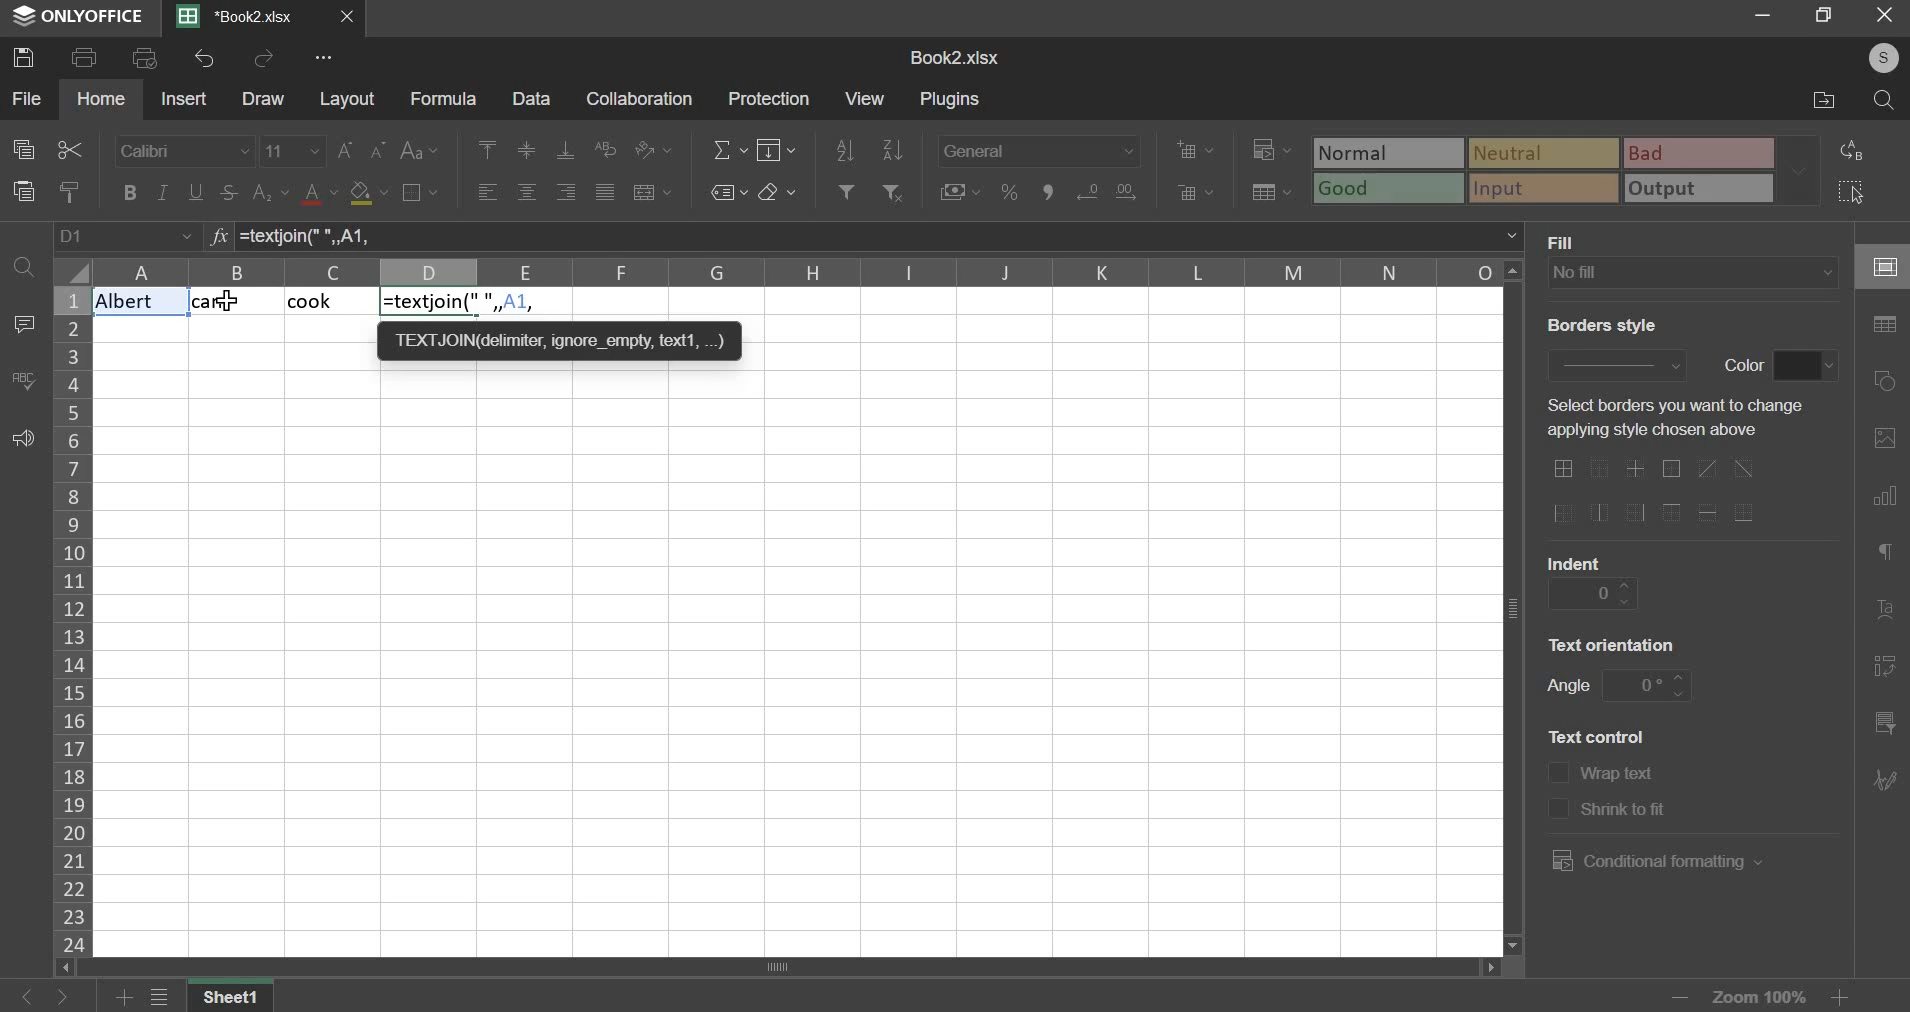 The width and height of the screenshot is (1910, 1012). I want to click on border style, so click(1615, 362).